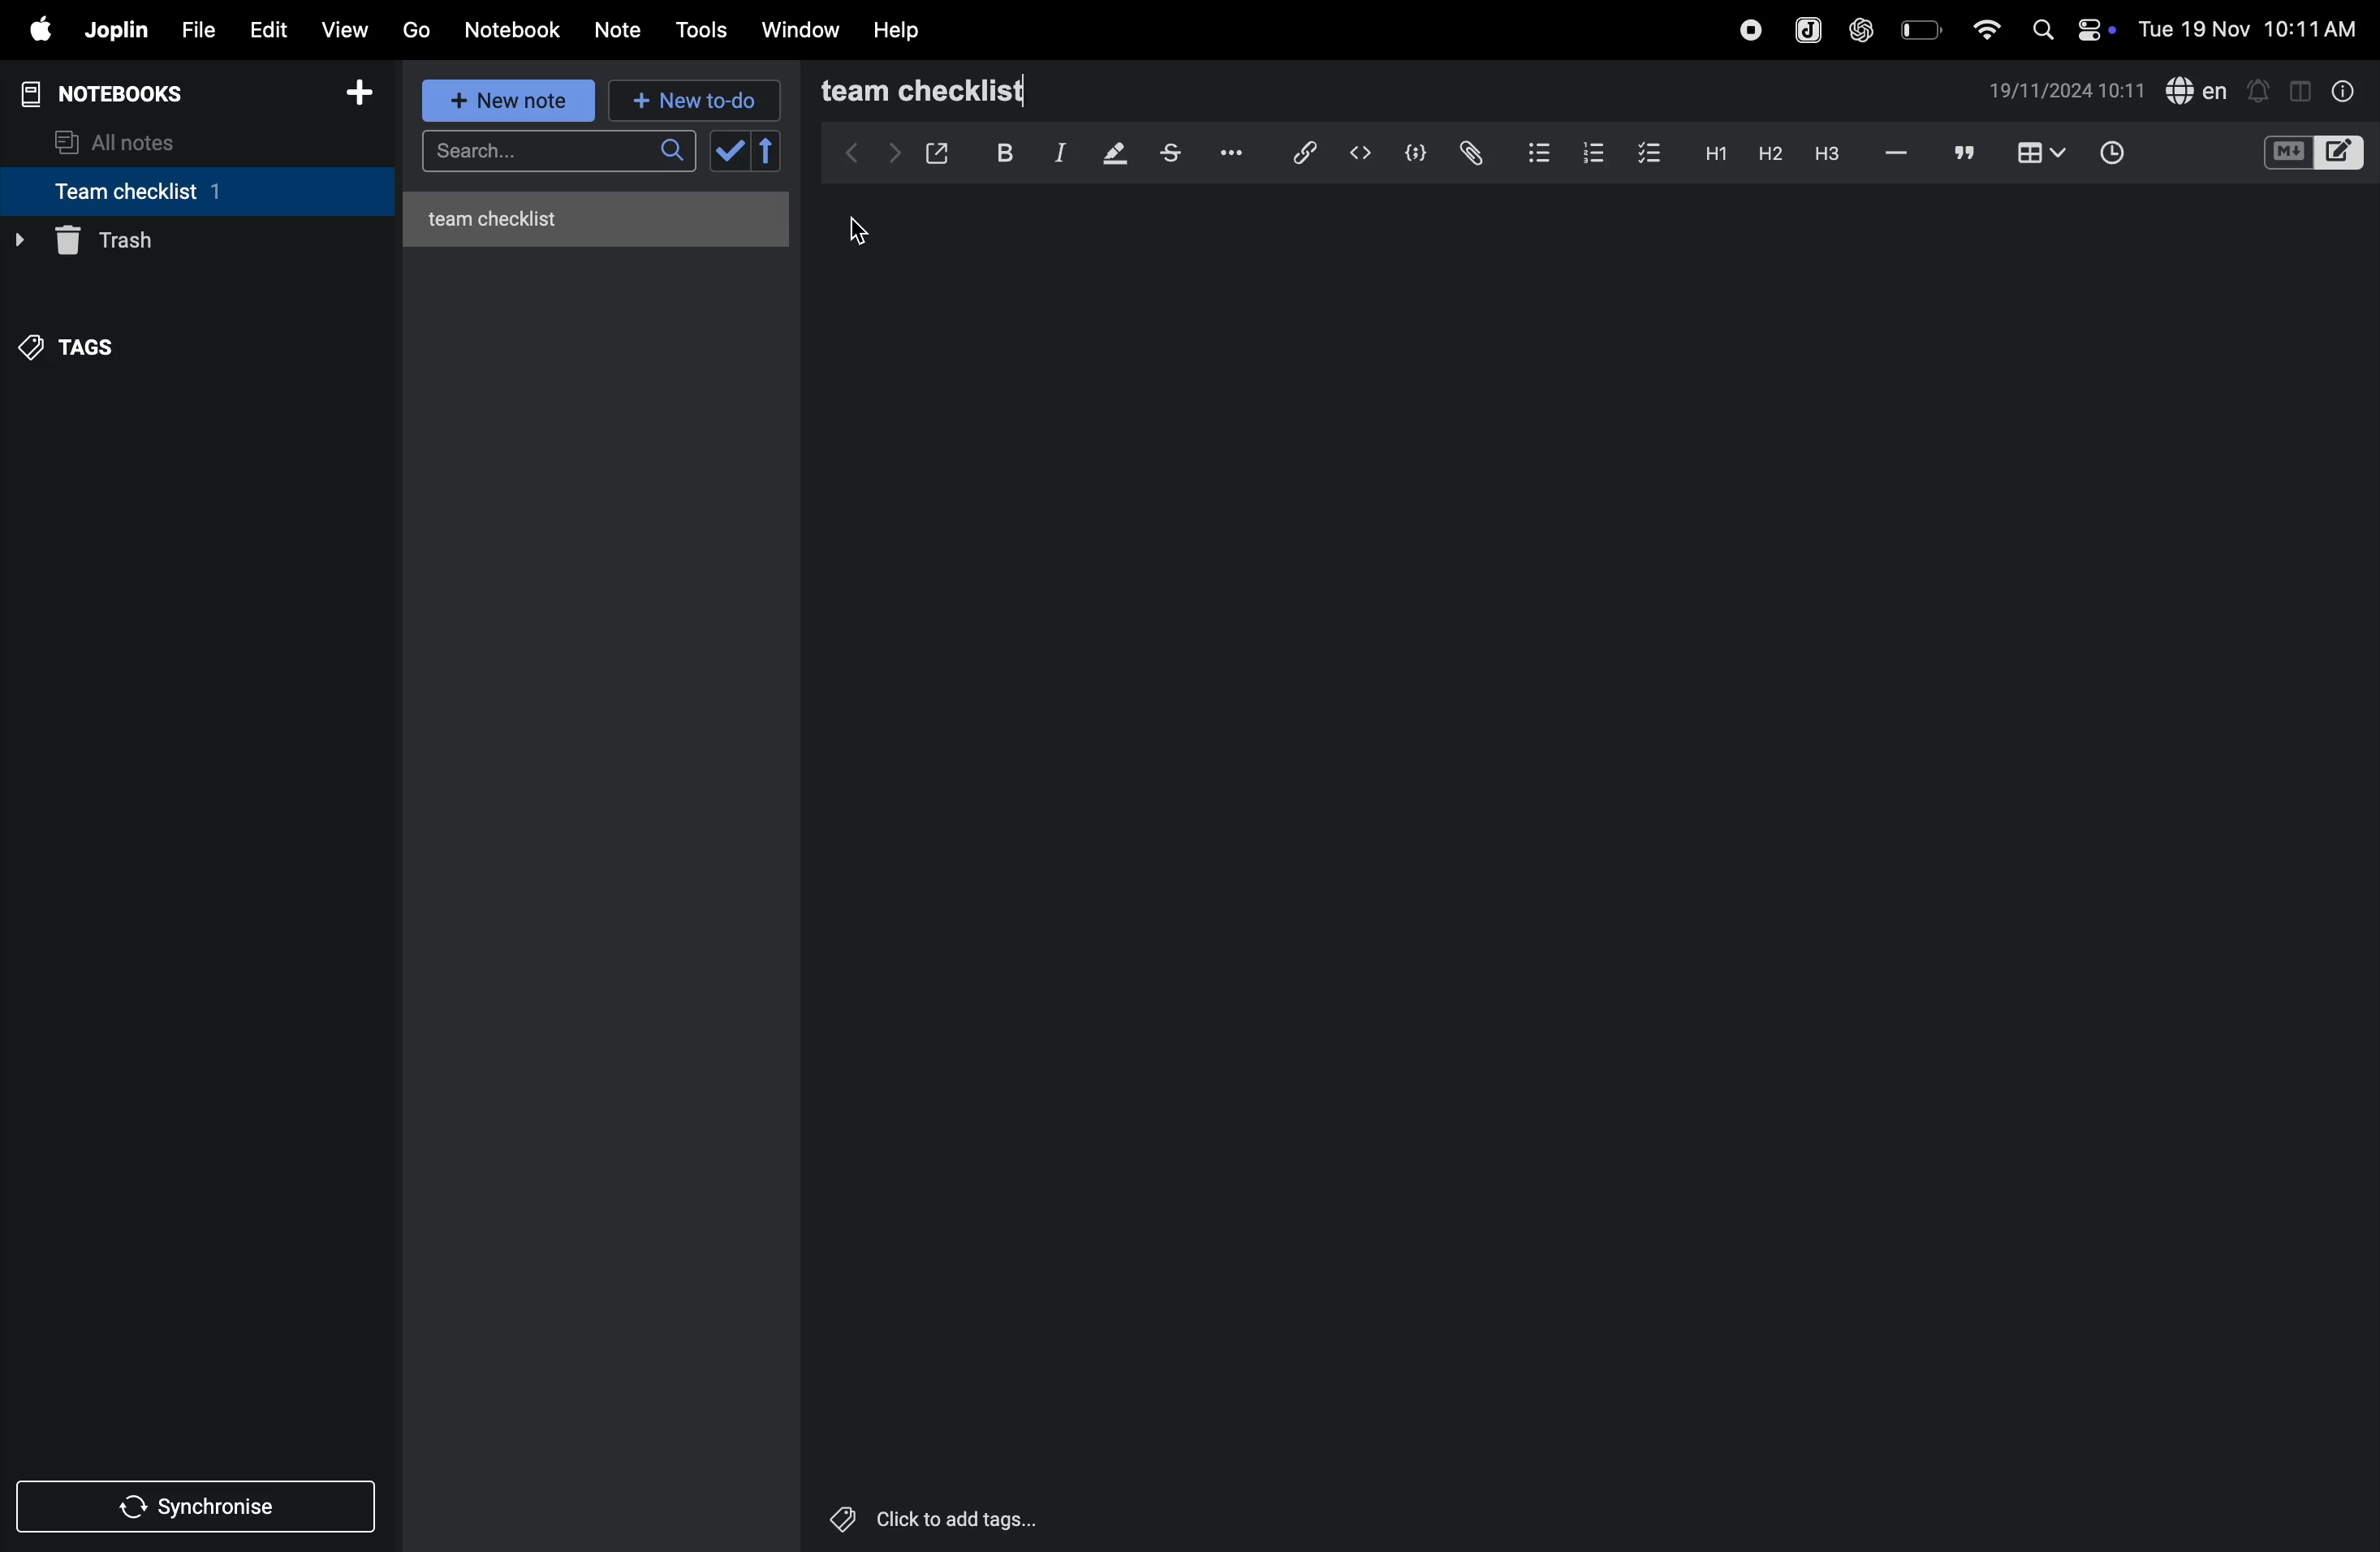 The image size is (2380, 1552). Describe the element at coordinates (200, 1505) in the screenshot. I see `synchronize` at that location.